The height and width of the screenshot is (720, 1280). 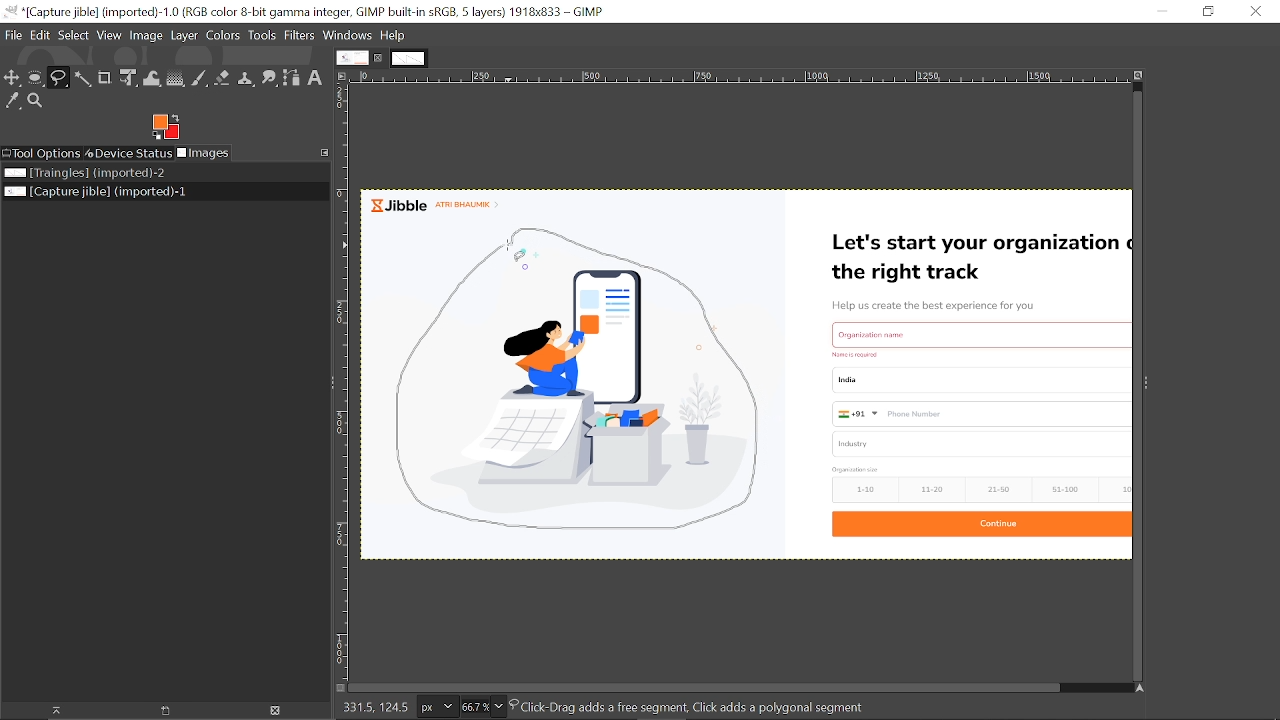 What do you see at coordinates (316, 78) in the screenshot?
I see `text tool` at bounding box center [316, 78].